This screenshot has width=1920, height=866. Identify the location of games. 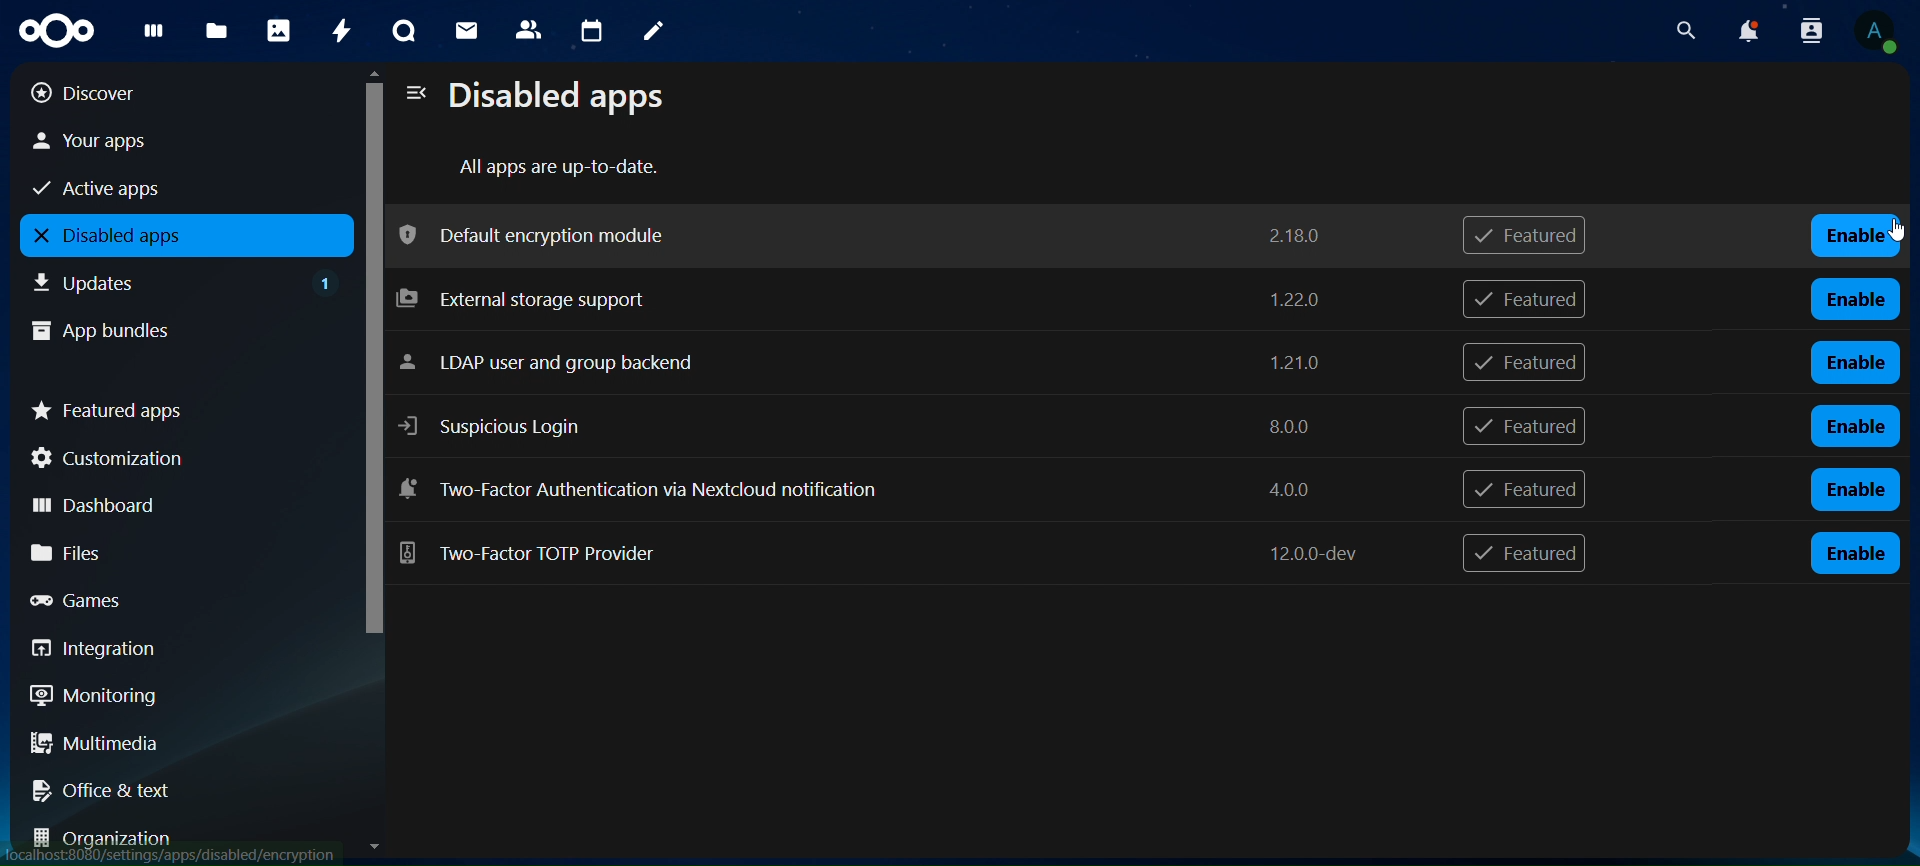
(173, 599).